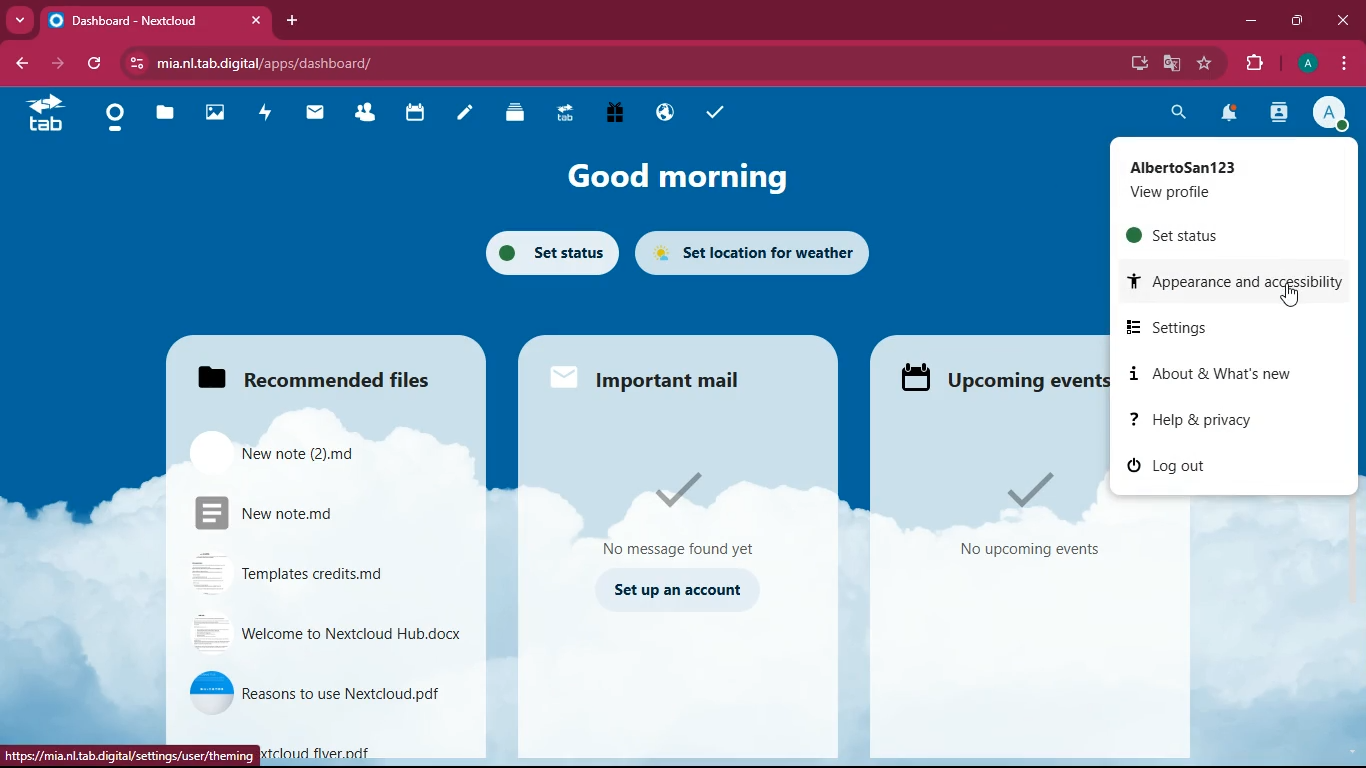 The width and height of the screenshot is (1366, 768). What do you see at coordinates (757, 251) in the screenshot?
I see `set location` at bounding box center [757, 251].